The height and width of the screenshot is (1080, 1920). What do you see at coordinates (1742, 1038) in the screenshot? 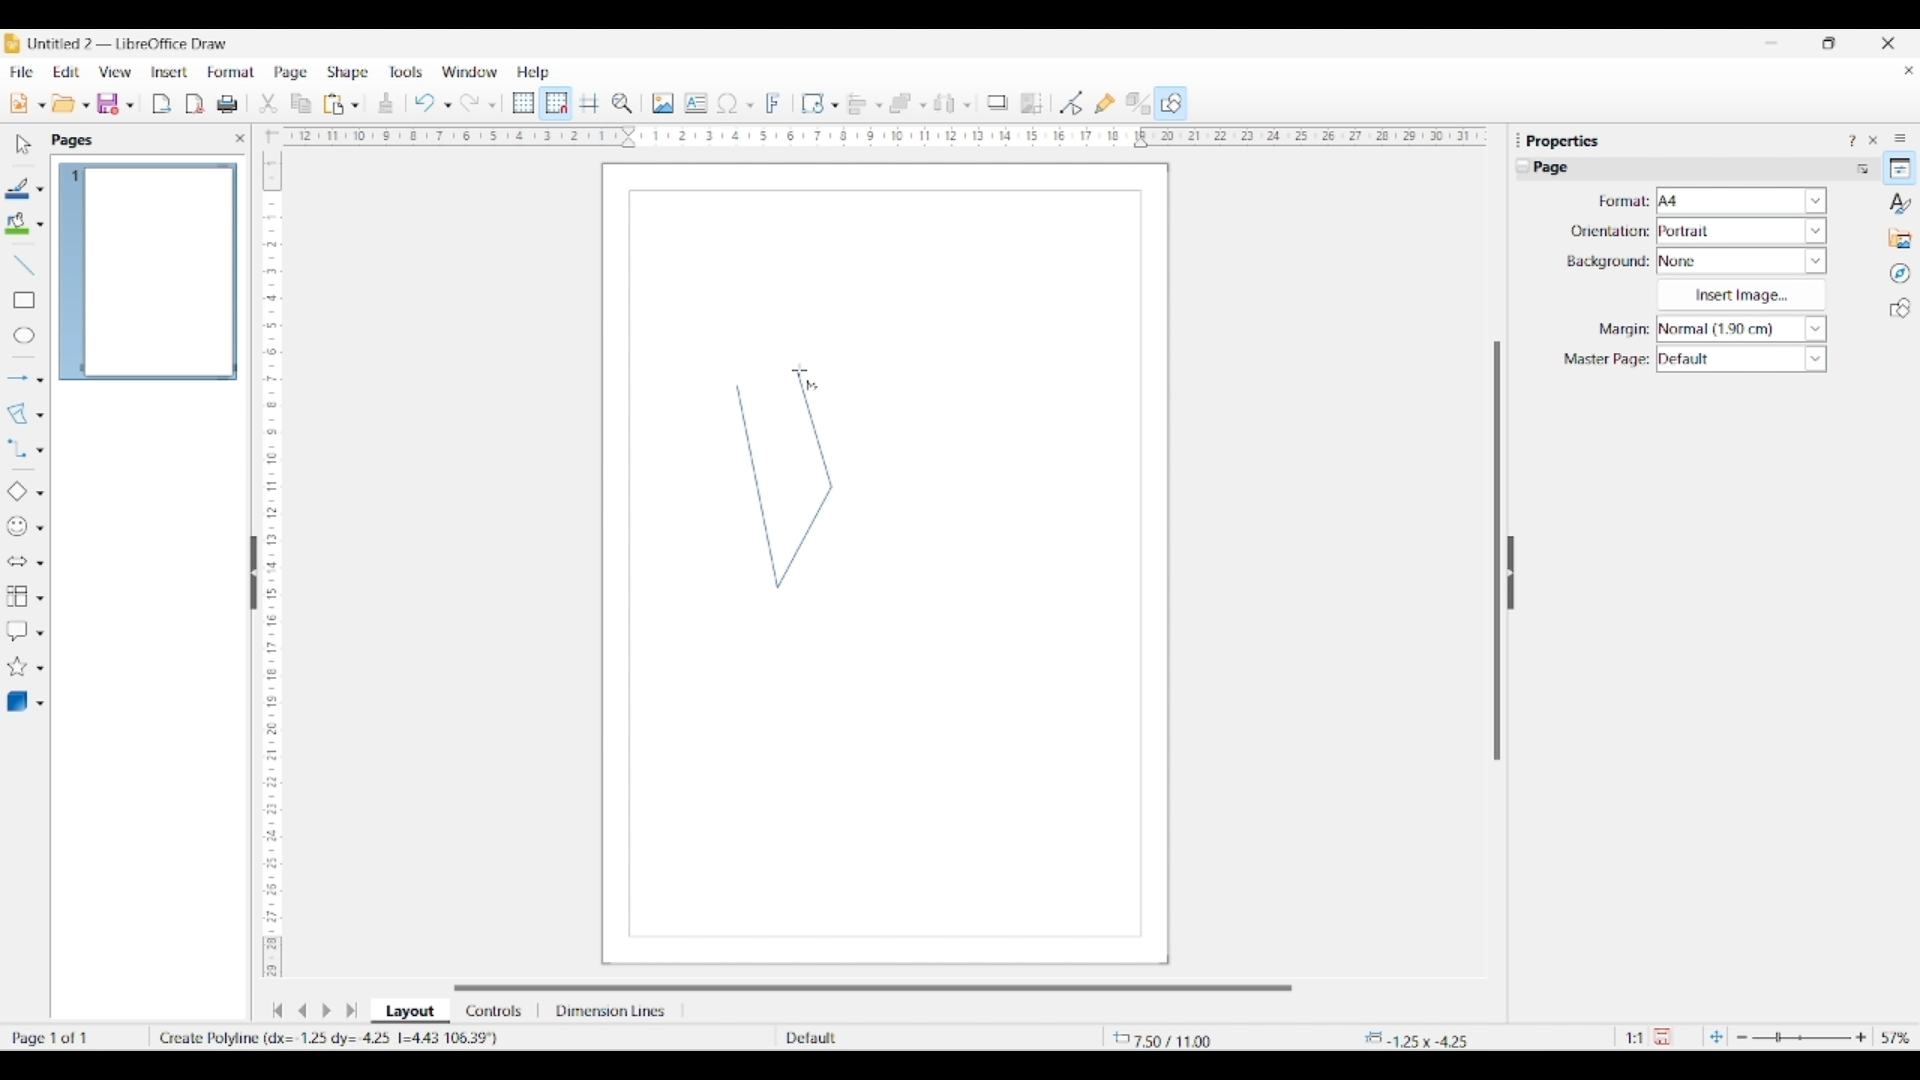
I see `Zoom out` at bounding box center [1742, 1038].